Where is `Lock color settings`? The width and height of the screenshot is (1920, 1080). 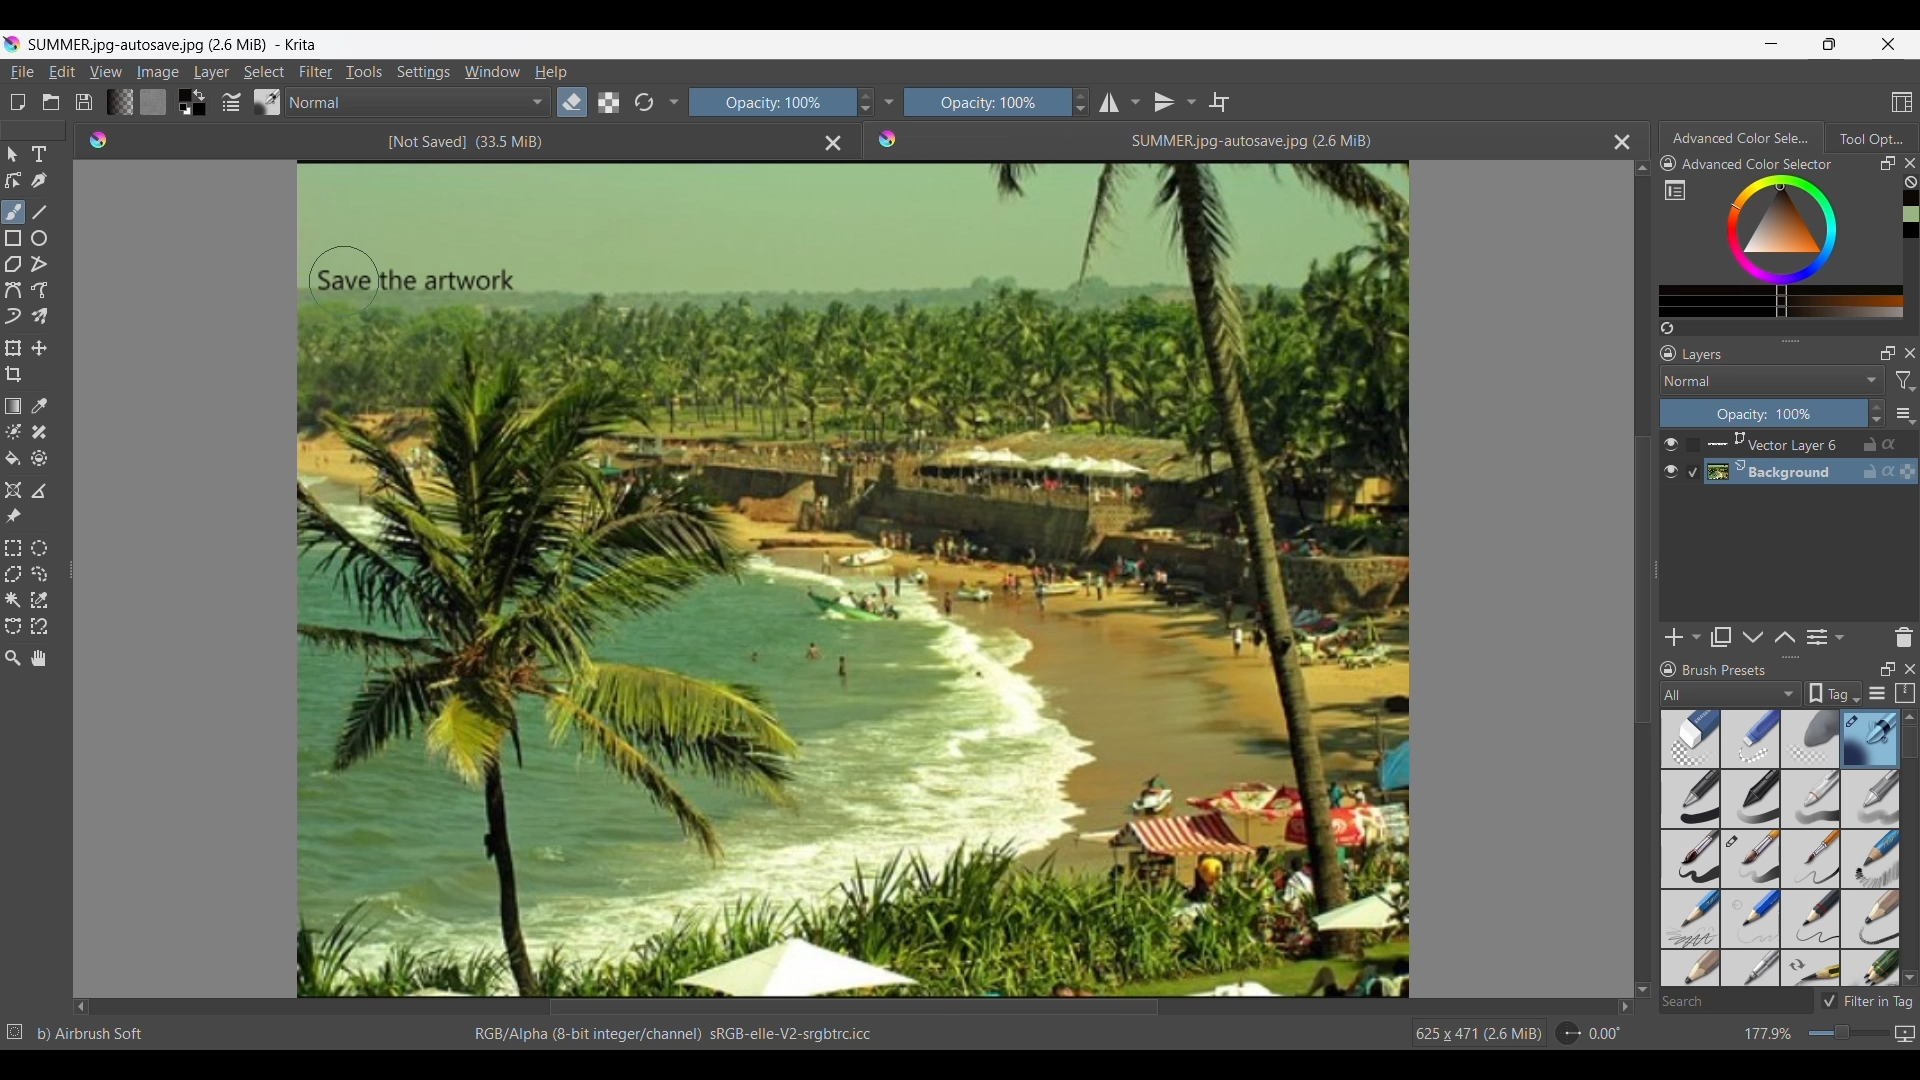 Lock color settings is located at coordinates (1669, 163).